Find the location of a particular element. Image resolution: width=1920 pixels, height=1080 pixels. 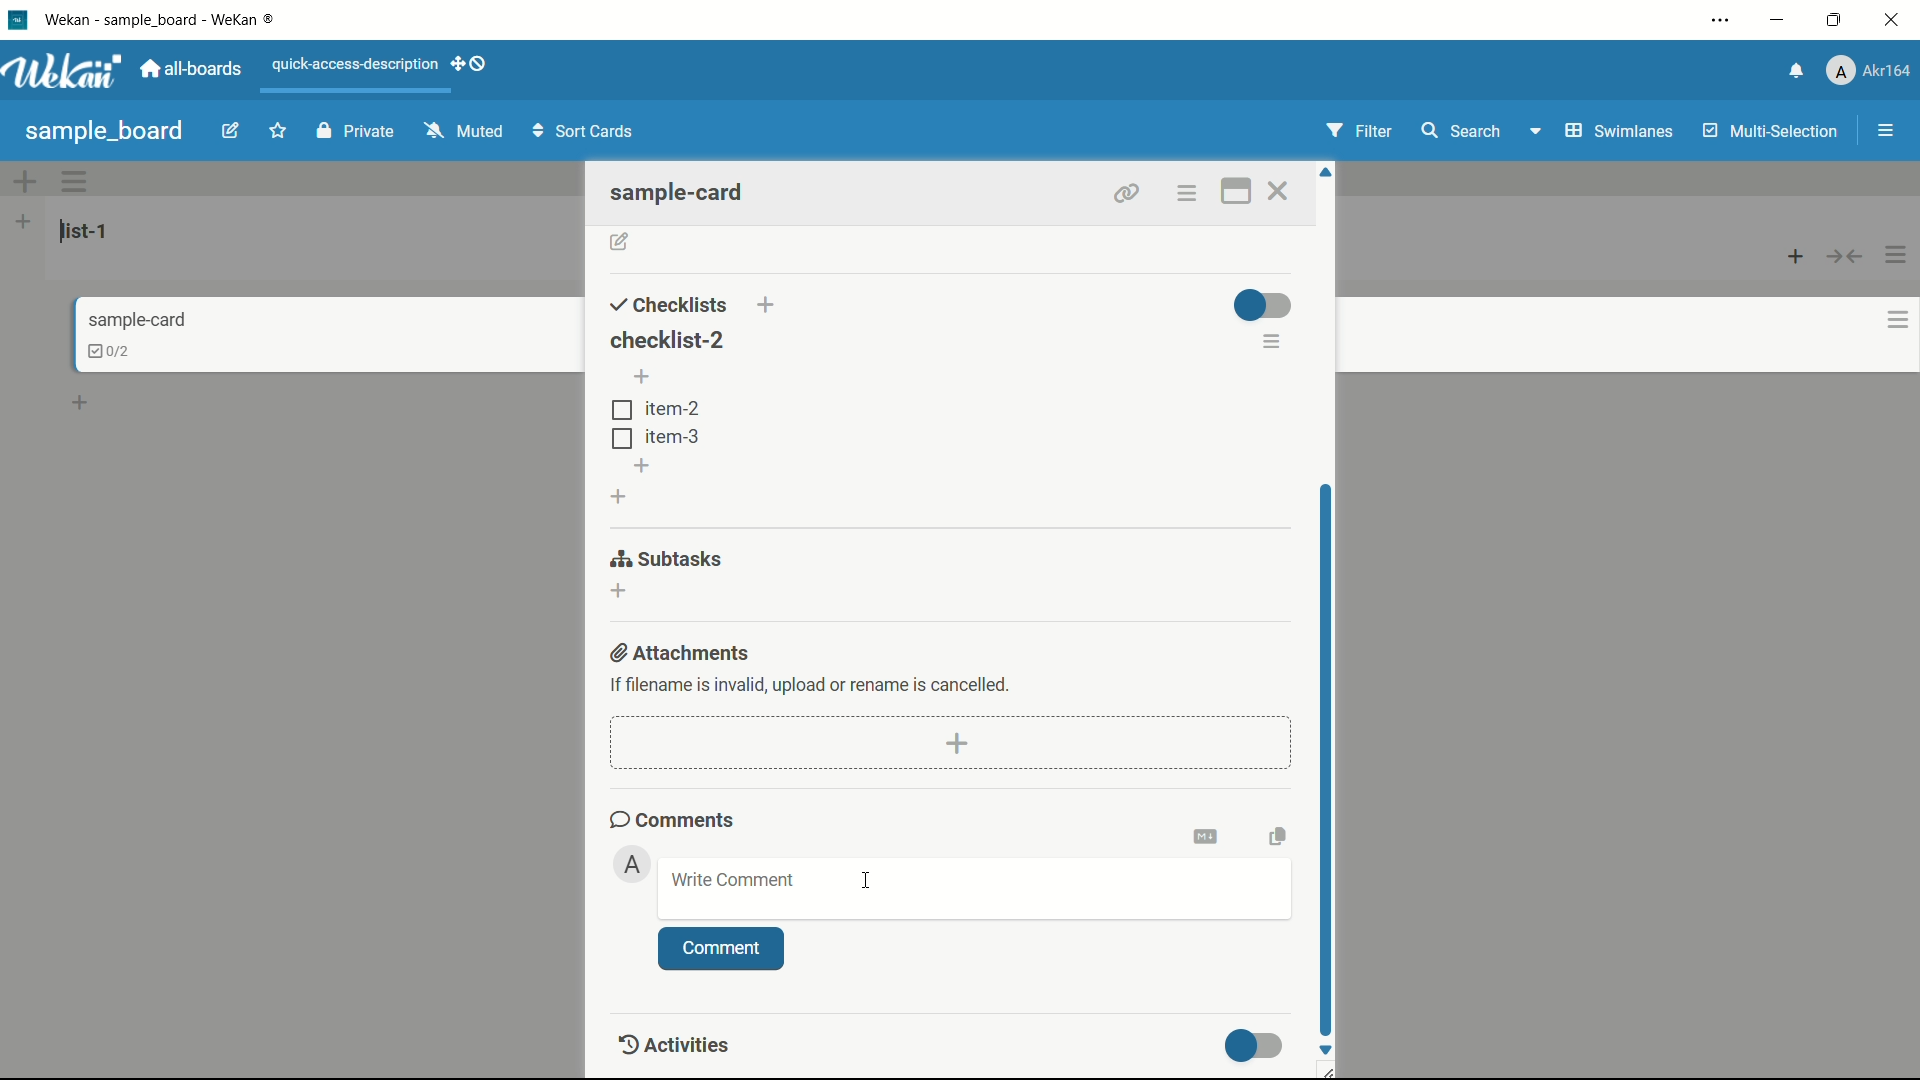

notifications is located at coordinates (1798, 69).